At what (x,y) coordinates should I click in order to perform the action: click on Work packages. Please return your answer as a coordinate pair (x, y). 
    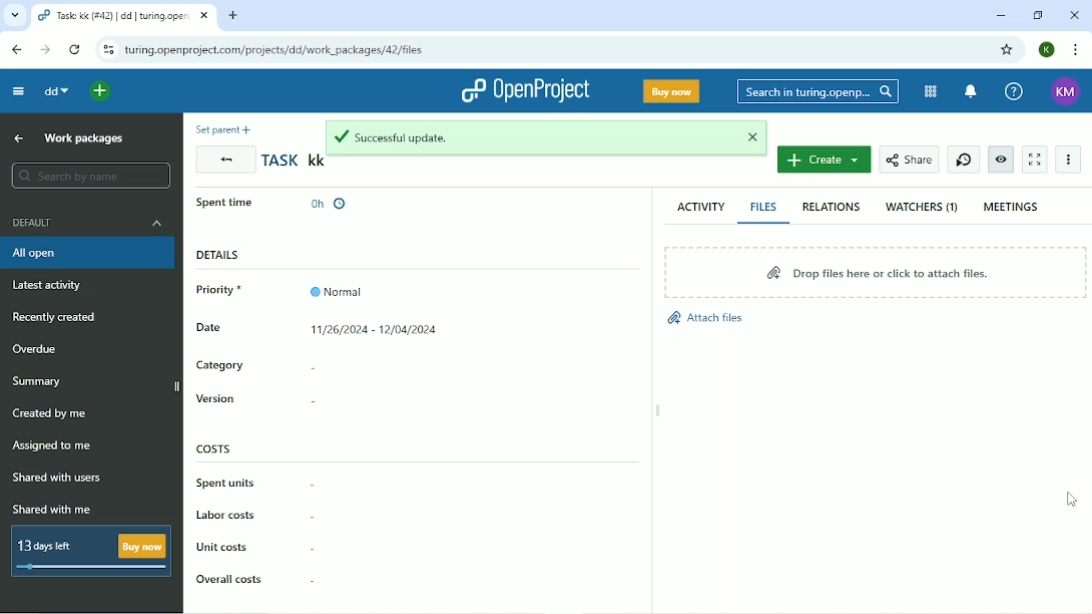
    Looking at the image, I should click on (85, 139).